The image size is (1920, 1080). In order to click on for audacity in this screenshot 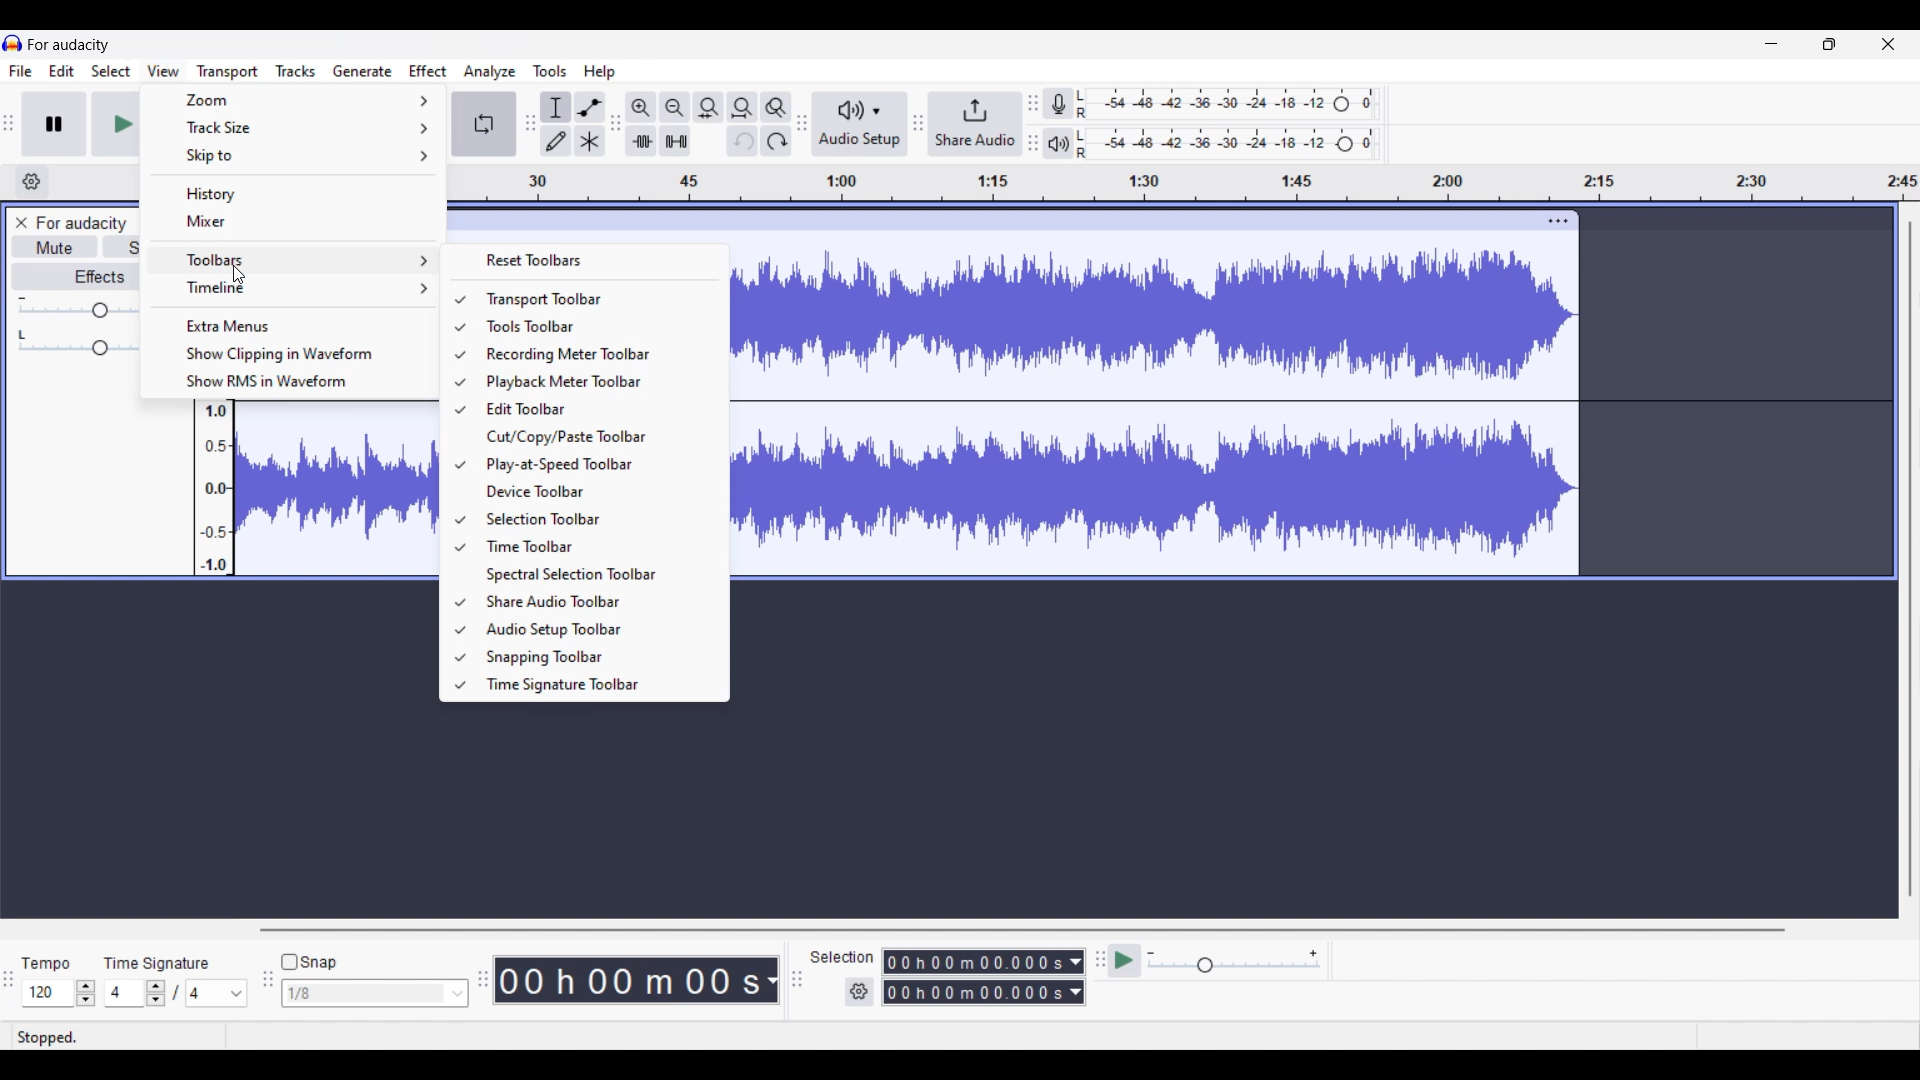, I will do `click(68, 45)`.